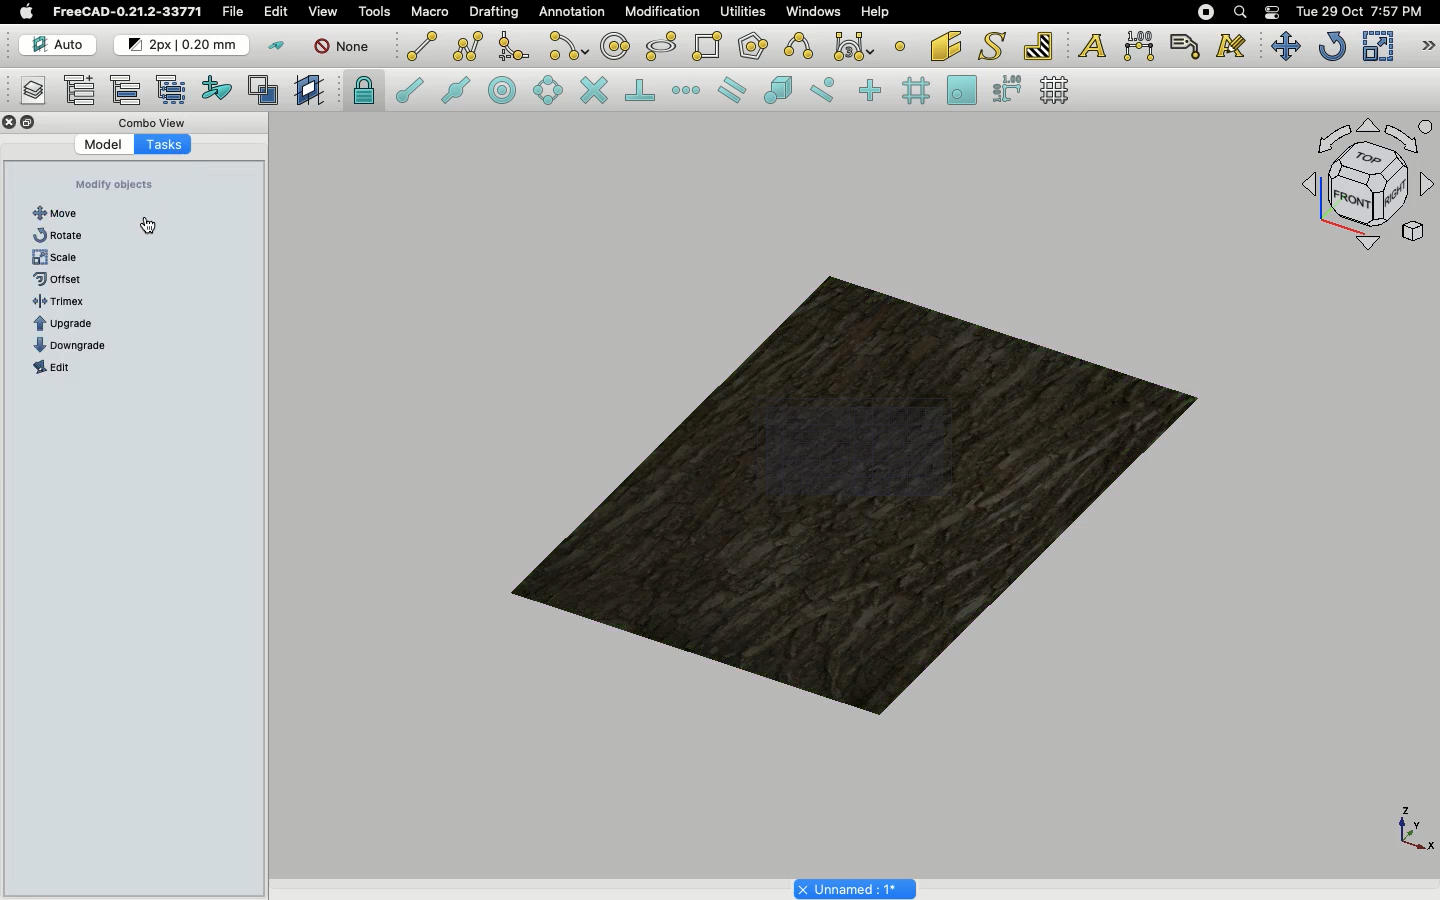 The height and width of the screenshot is (900, 1440). Describe the element at coordinates (782, 92) in the screenshot. I see `Snap special ` at that location.